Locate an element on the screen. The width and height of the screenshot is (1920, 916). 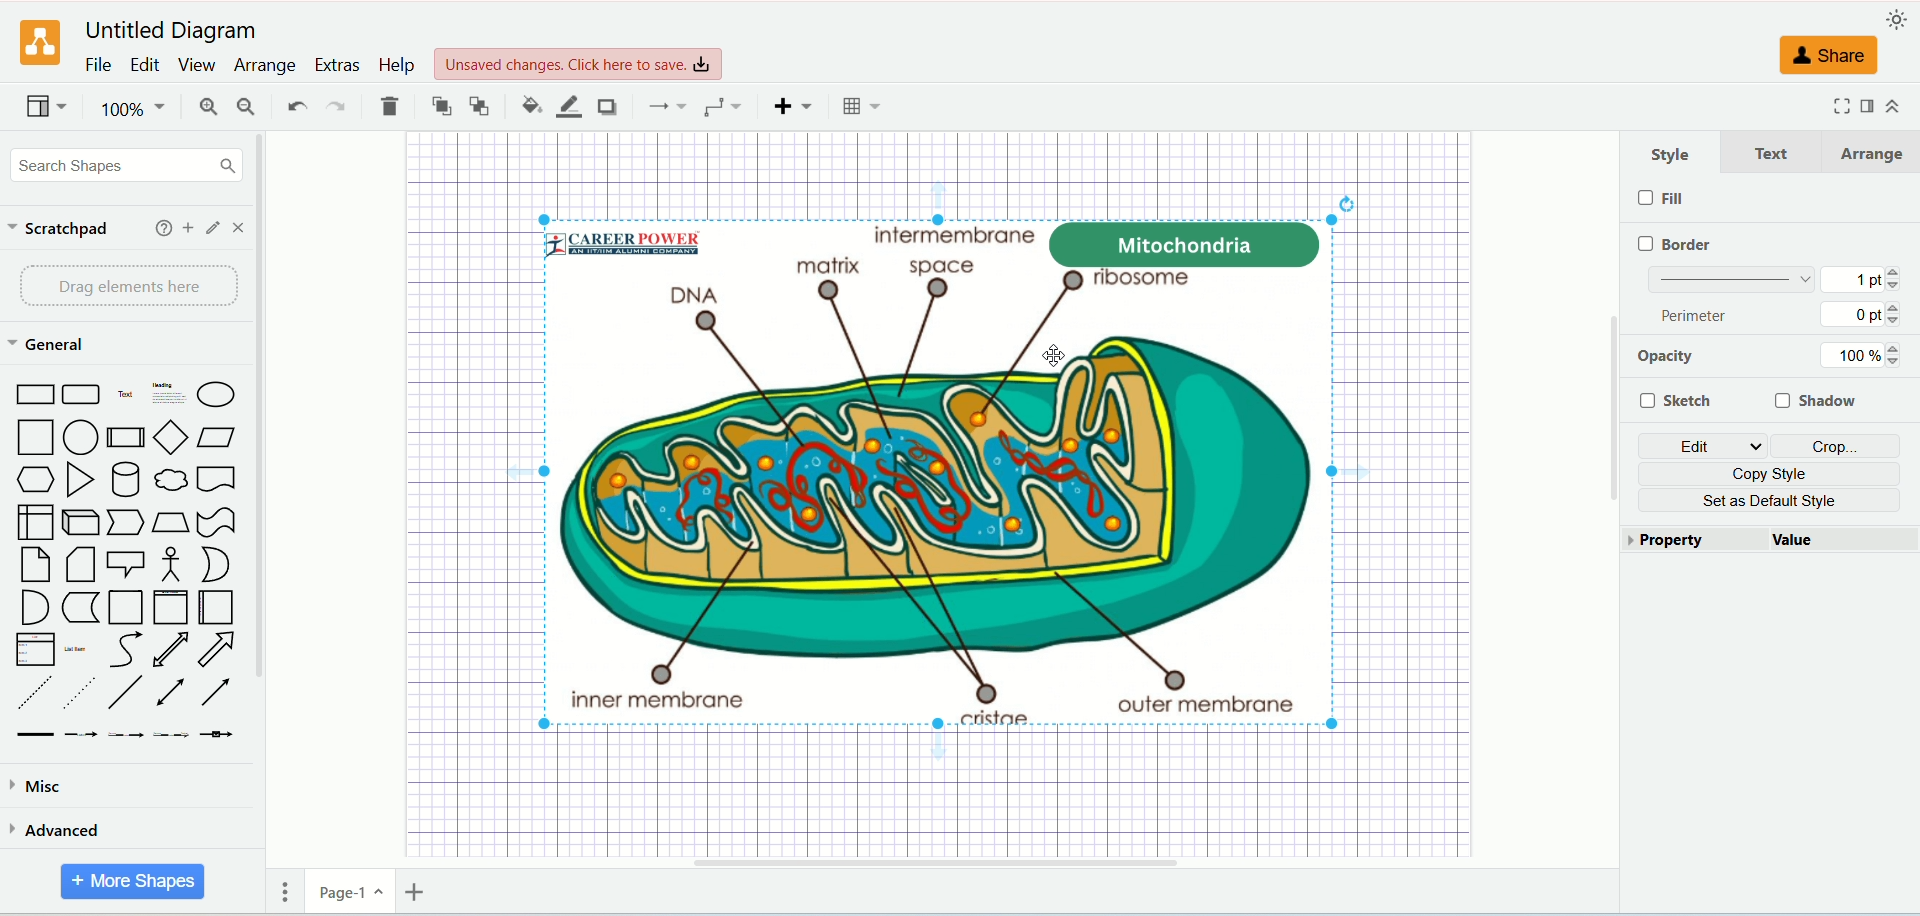
fullscreen is located at coordinates (1841, 105).